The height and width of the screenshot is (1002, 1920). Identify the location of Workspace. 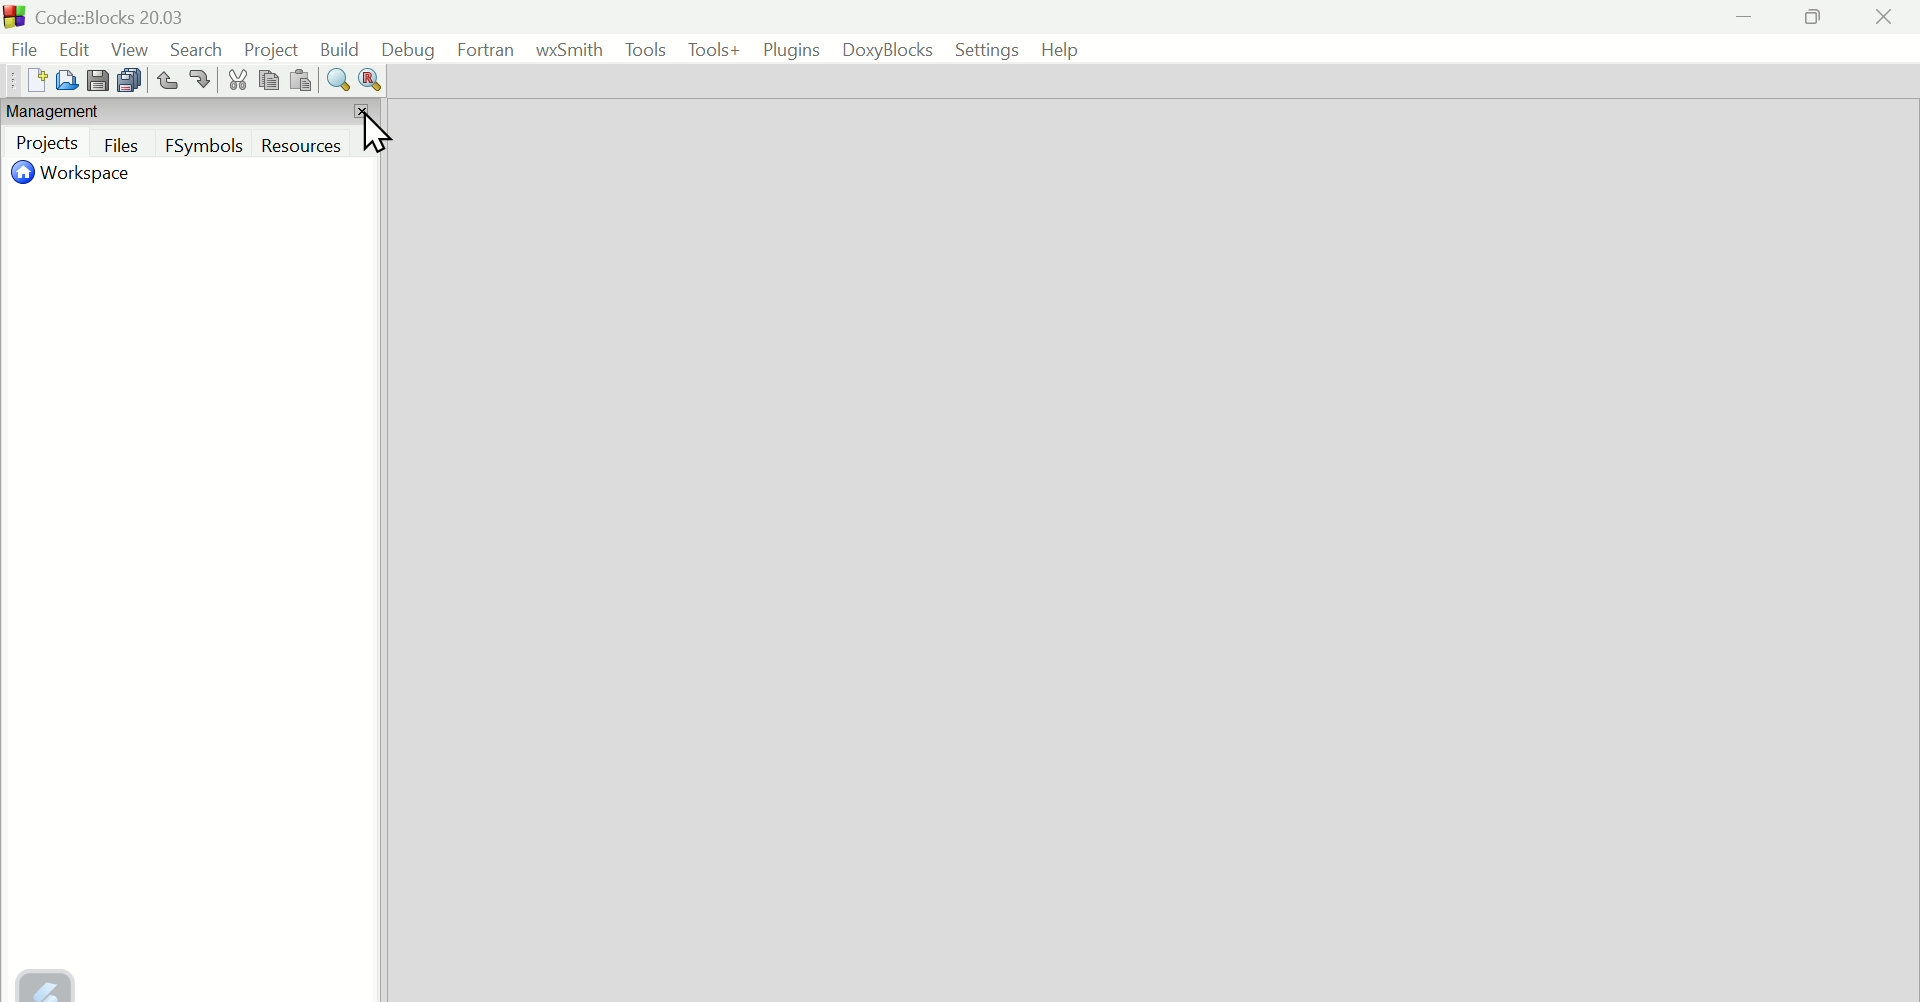
(77, 172).